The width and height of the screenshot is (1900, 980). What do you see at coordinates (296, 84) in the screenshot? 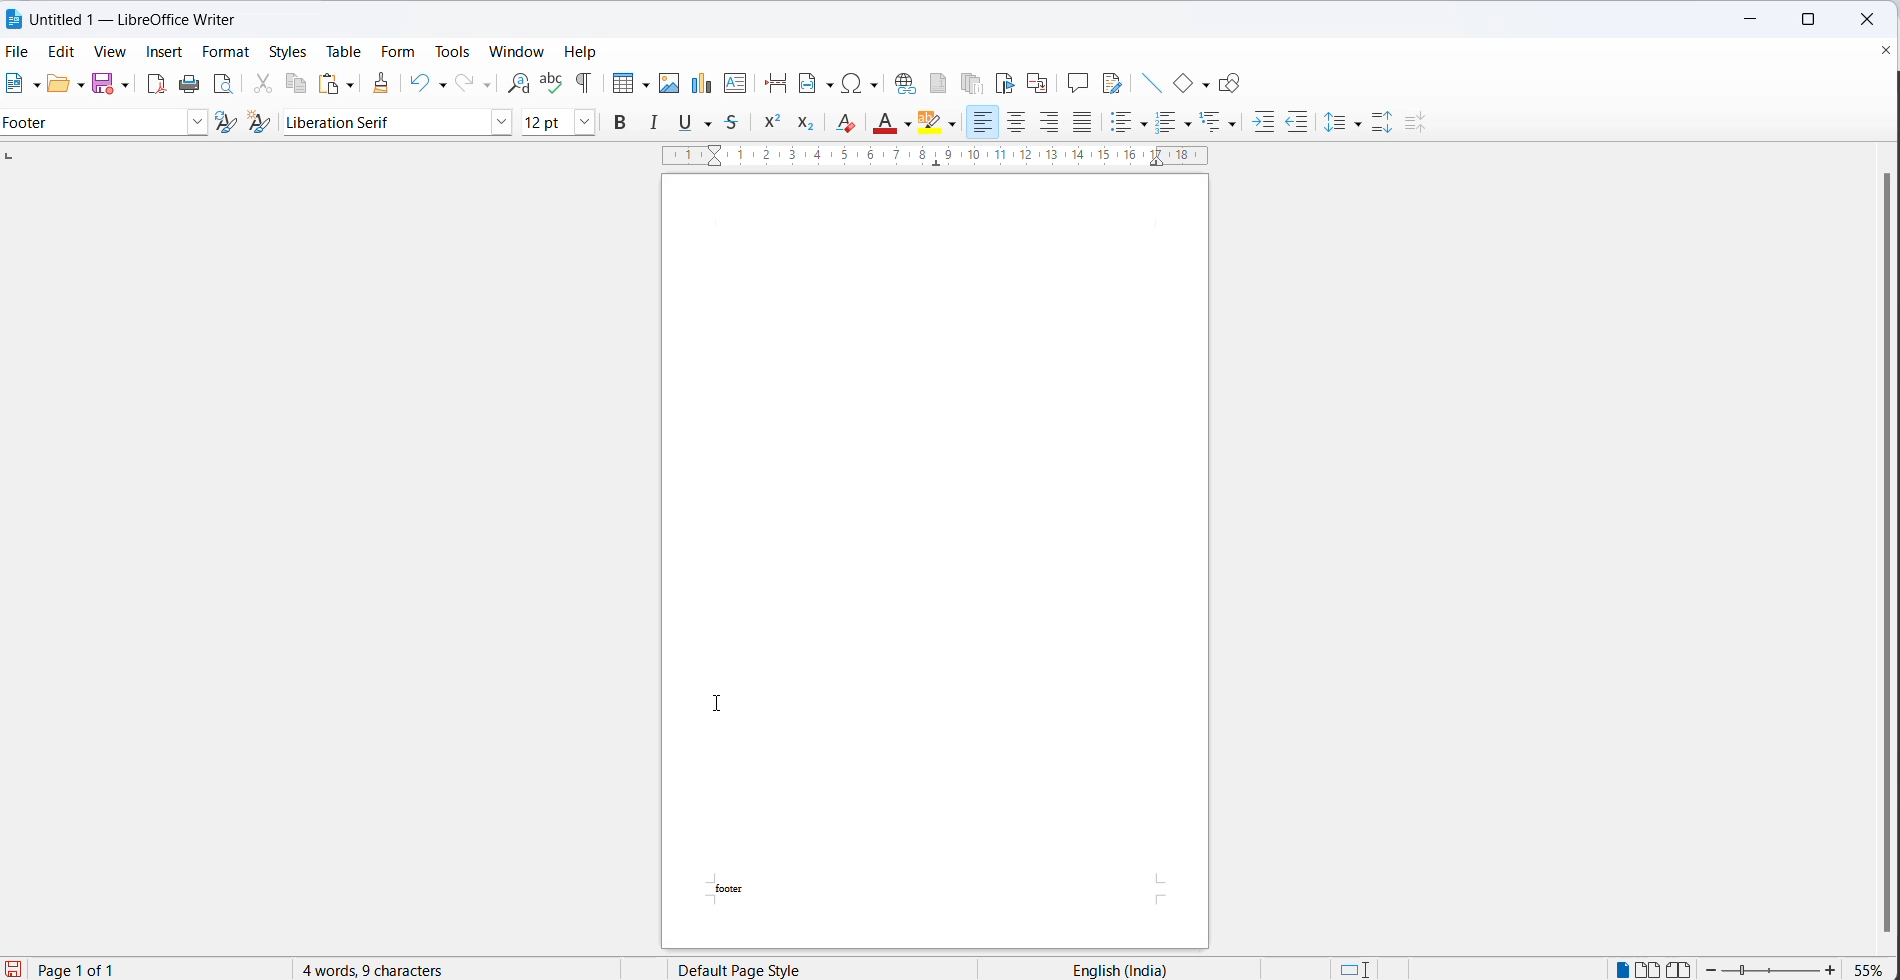
I see `copy` at bounding box center [296, 84].